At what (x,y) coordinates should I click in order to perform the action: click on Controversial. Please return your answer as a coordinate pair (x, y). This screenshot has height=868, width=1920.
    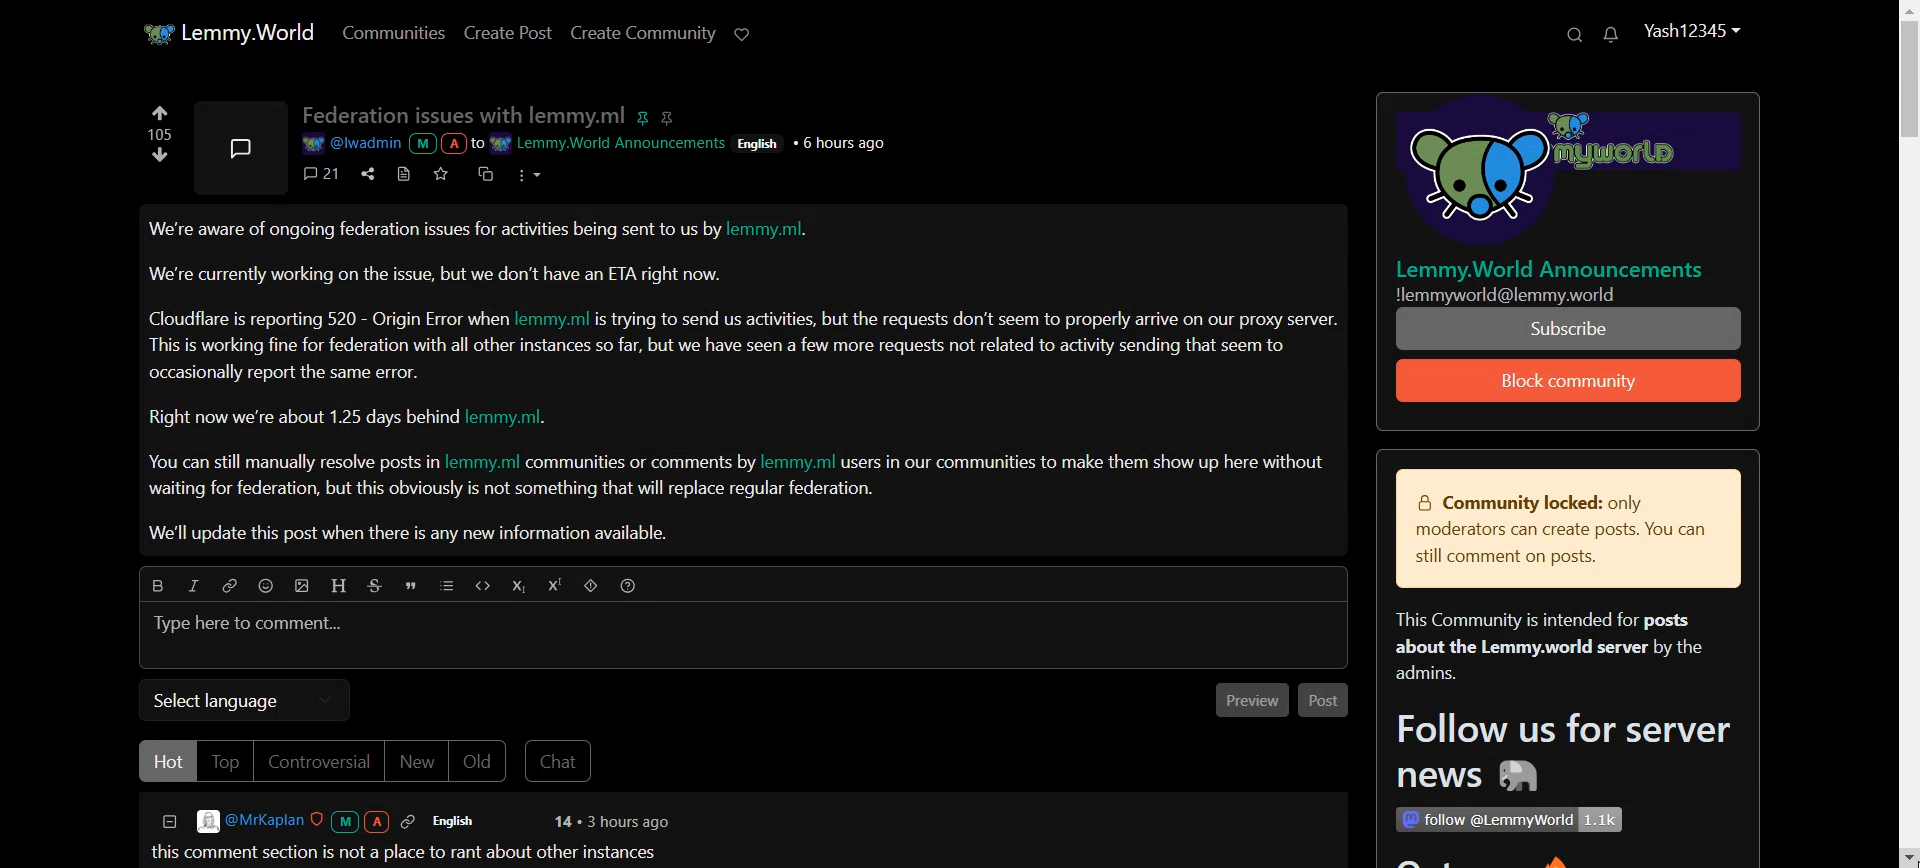
    Looking at the image, I should click on (318, 761).